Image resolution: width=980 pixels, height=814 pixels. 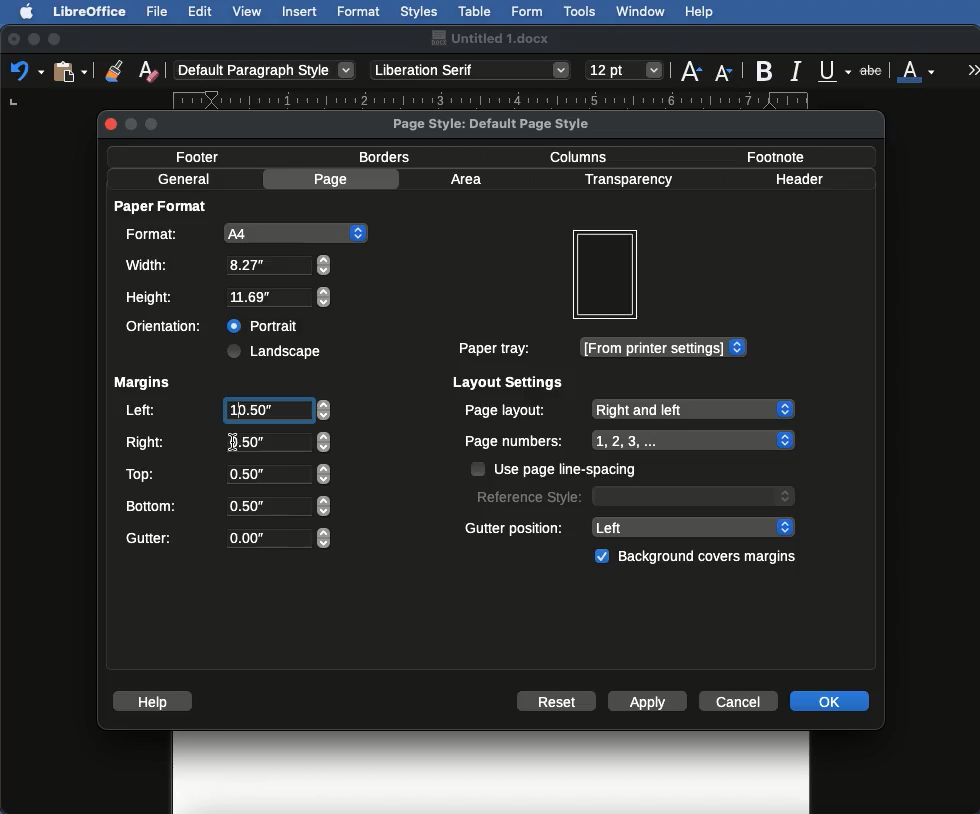 I want to click on Area, so click(x=469, y=179).